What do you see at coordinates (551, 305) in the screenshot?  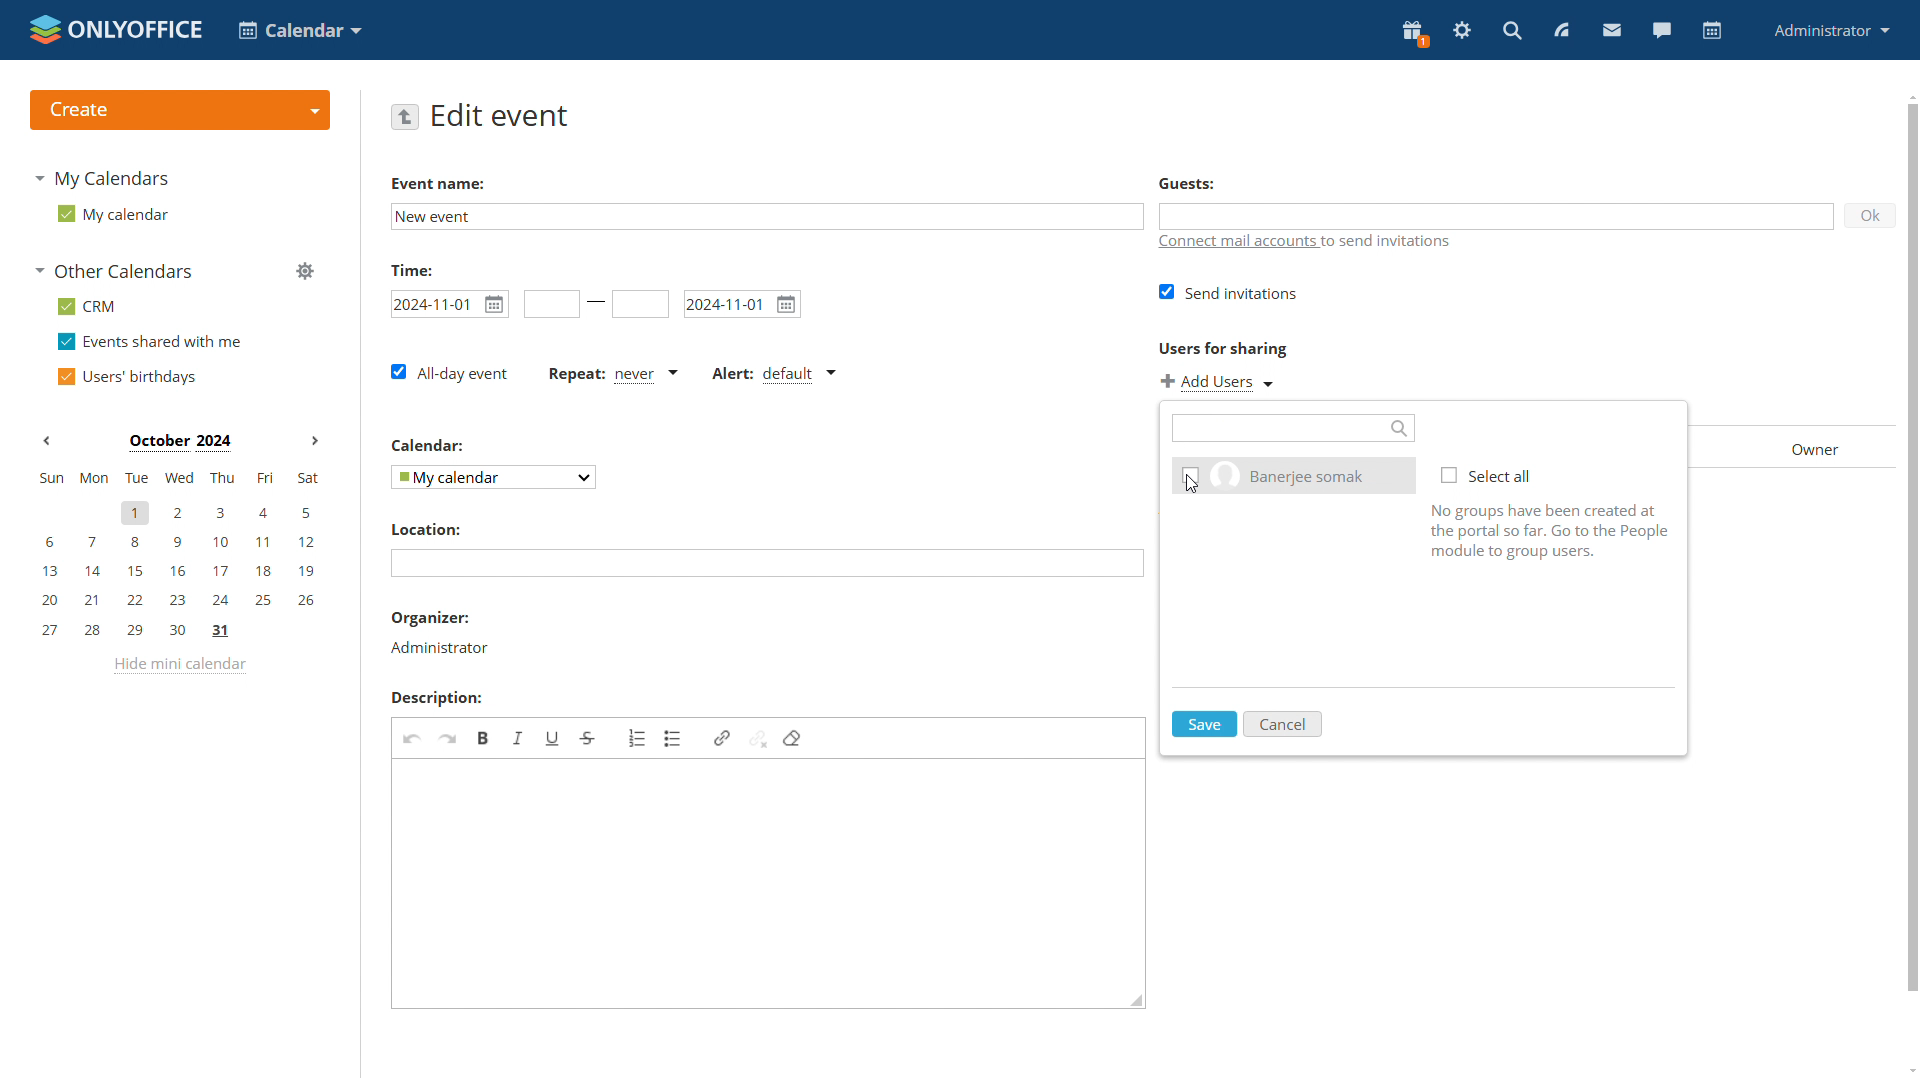 I see `start time` at bounding box center [551, 305].